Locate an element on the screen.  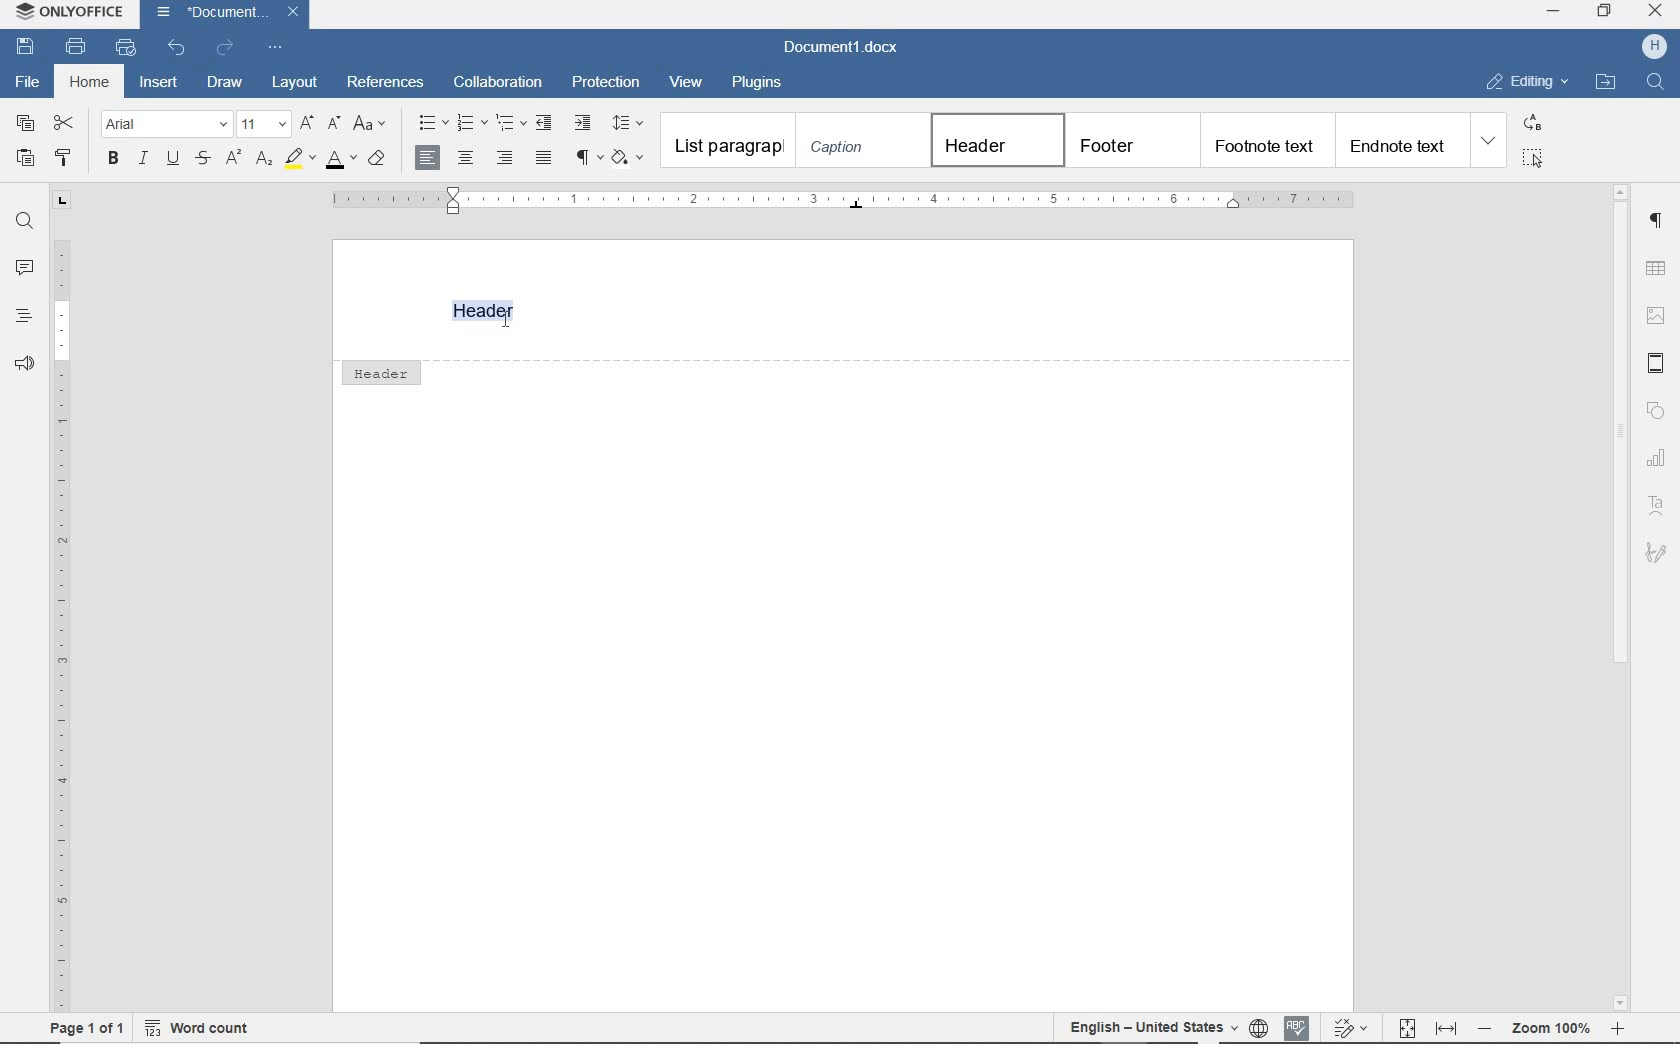
SHAPE is located at coordinates (1655, 409).